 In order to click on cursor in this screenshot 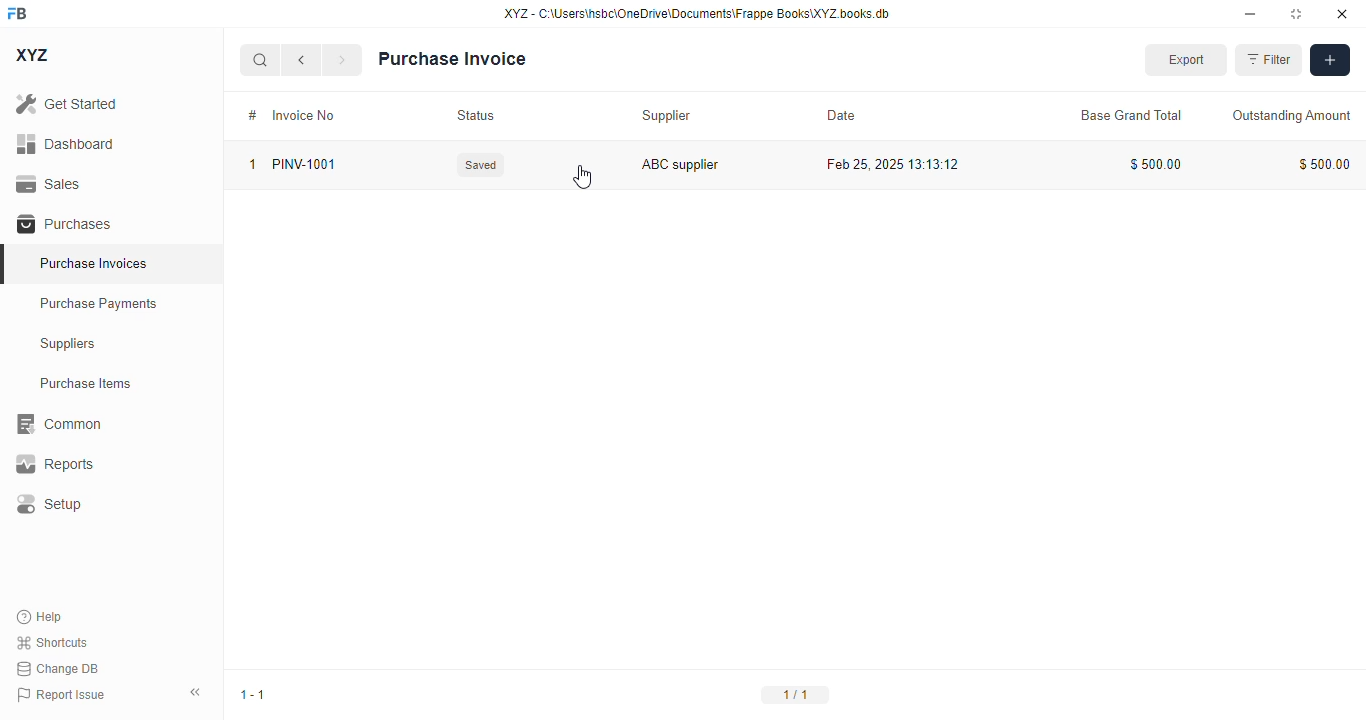, I will do `click(583, 177)`.